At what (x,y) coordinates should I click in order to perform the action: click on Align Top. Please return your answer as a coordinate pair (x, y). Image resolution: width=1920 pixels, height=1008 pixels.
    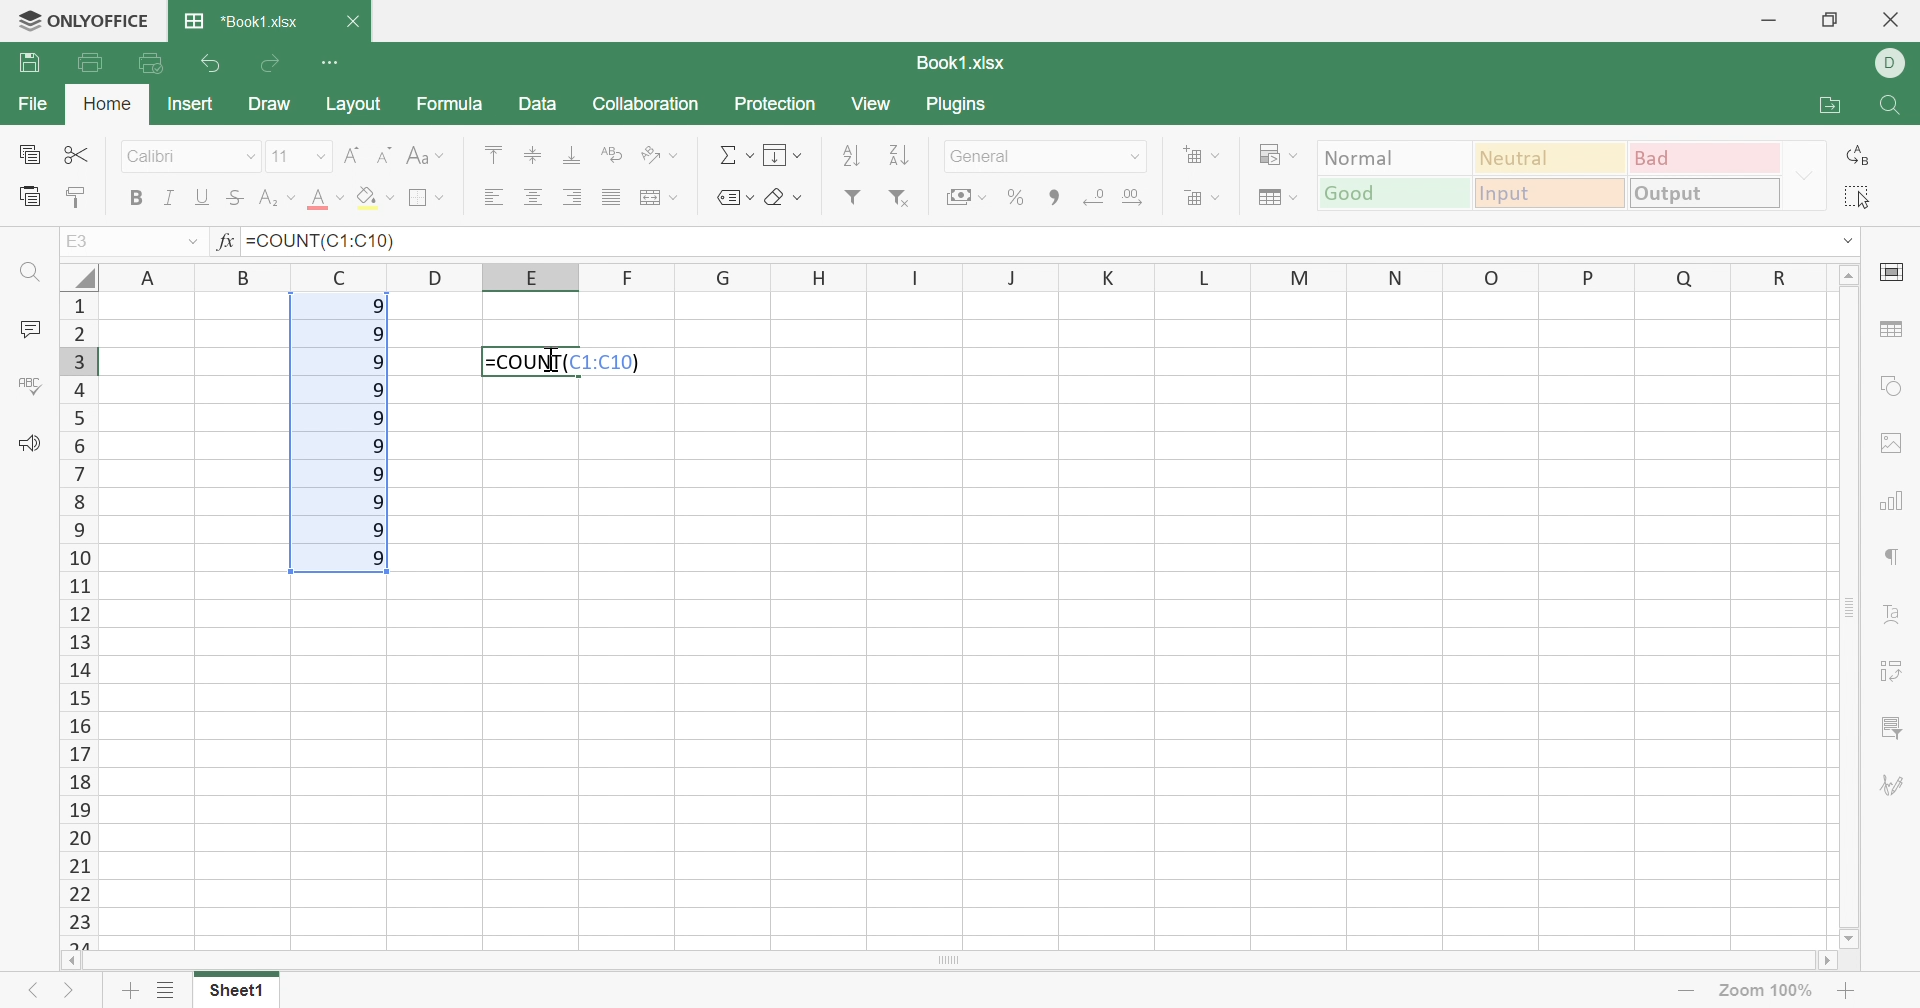
    Looking at the image, I should click on (493, 153).